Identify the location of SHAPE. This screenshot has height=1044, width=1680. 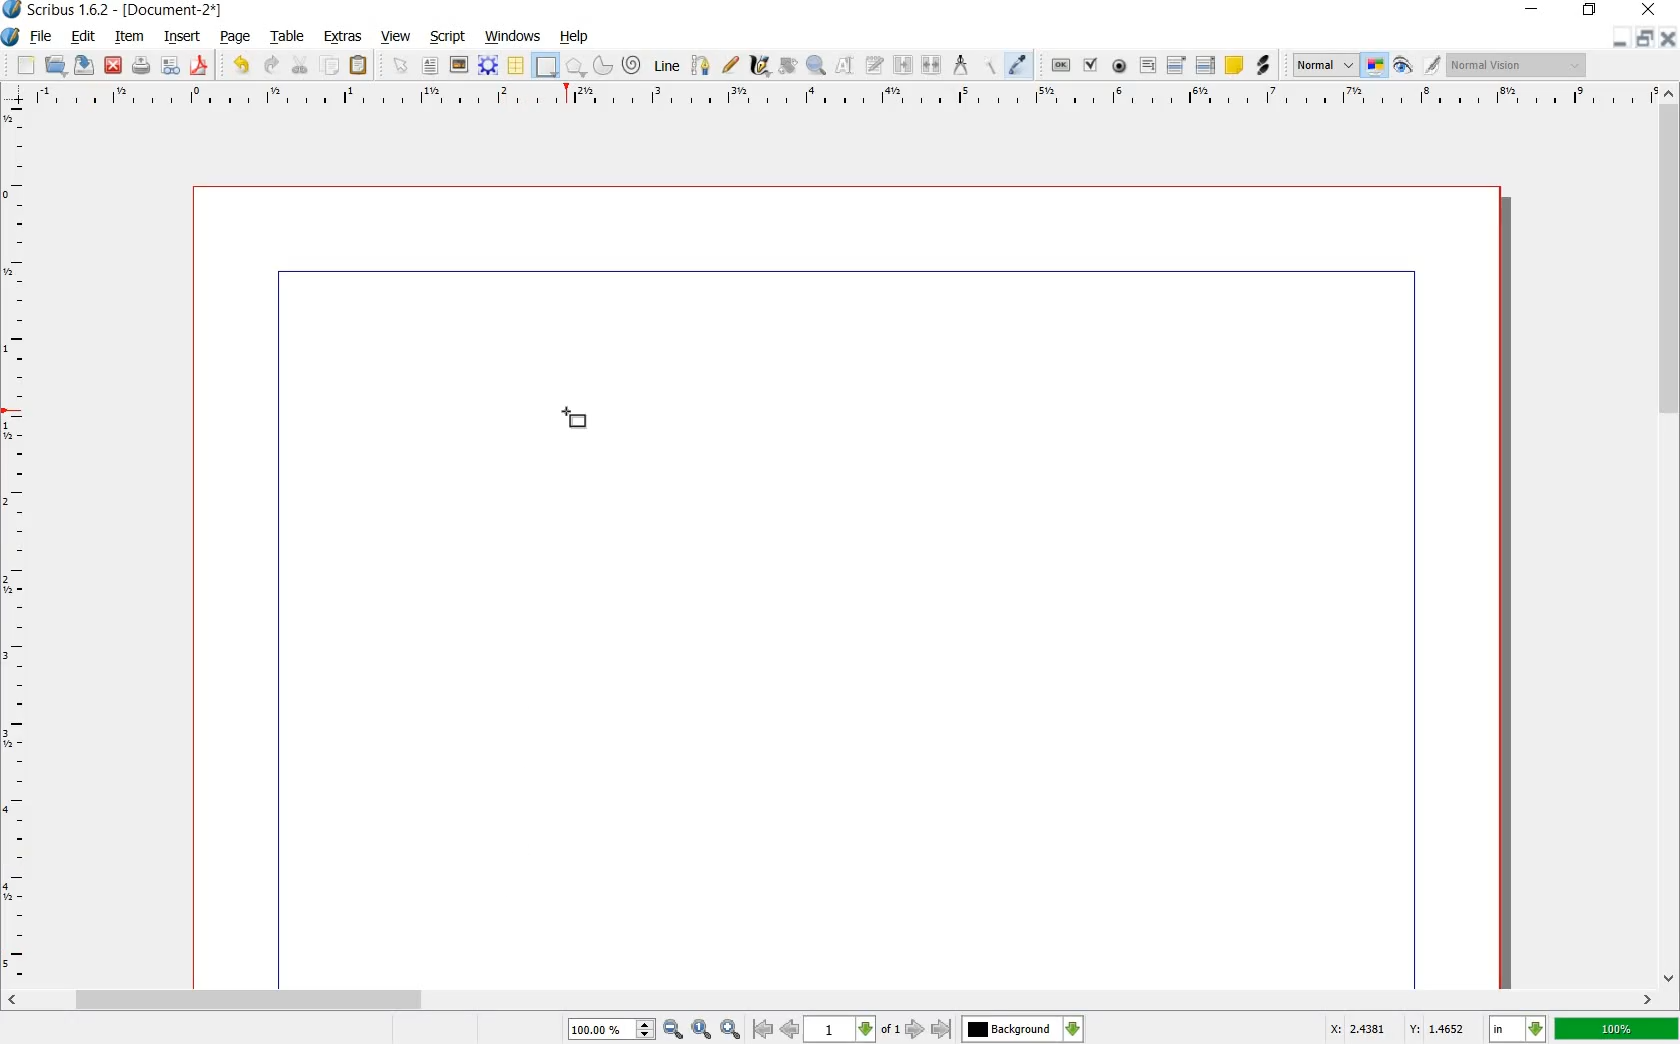
(545, 65).